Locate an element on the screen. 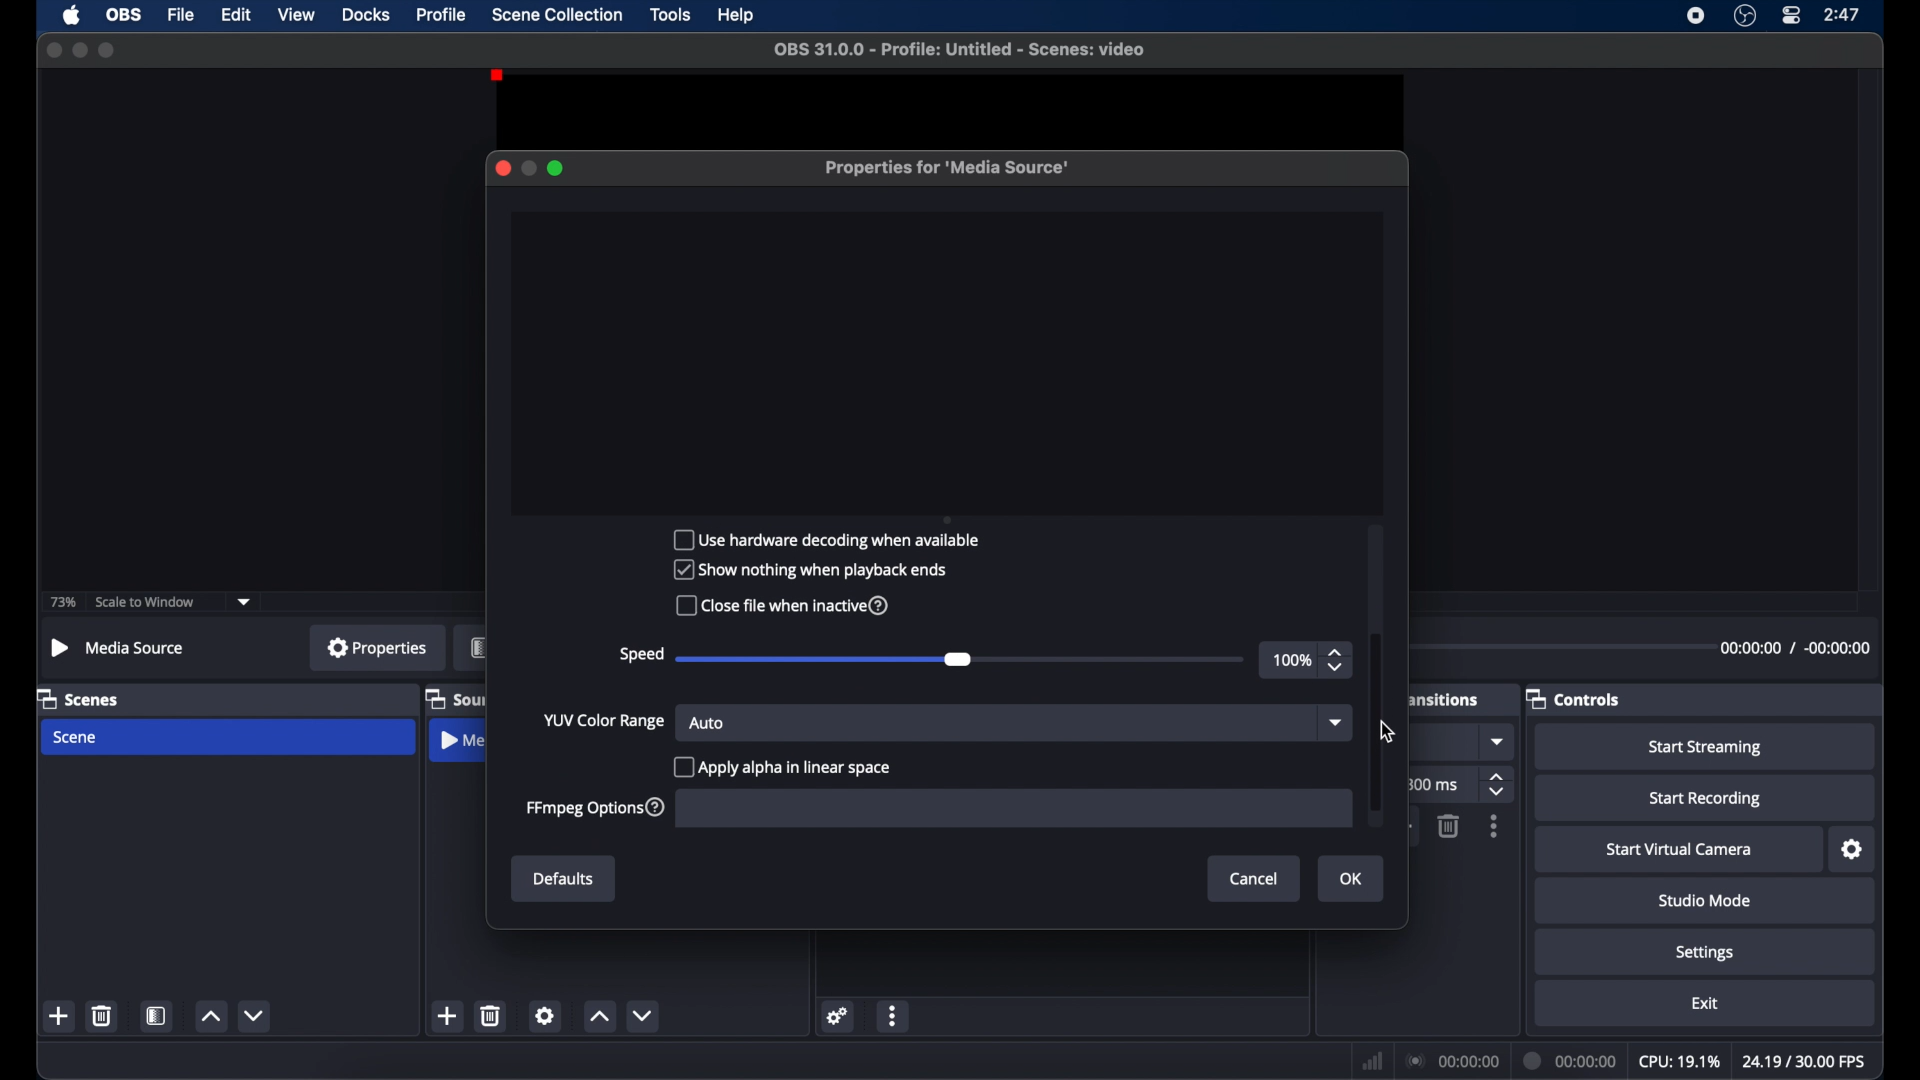 Image resolution: width=1920 pixels, height=1080 pixels. no source selected is located at coordinates (118, 647).